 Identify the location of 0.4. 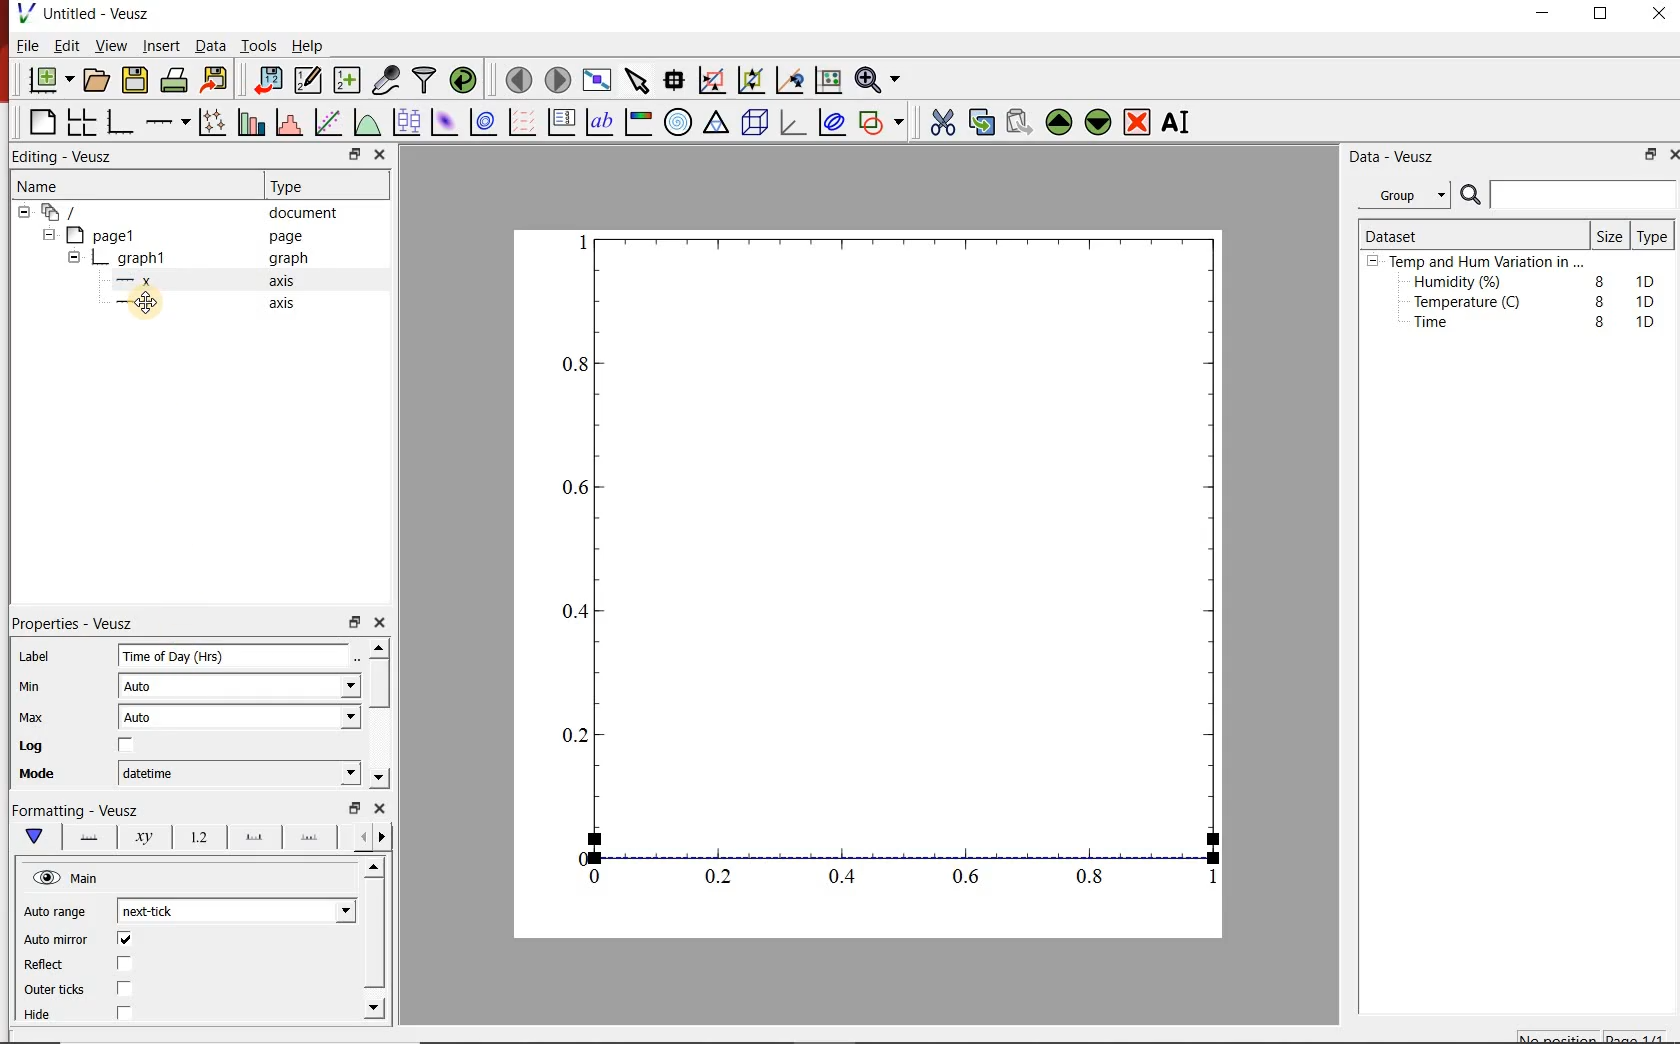
(571, 612).